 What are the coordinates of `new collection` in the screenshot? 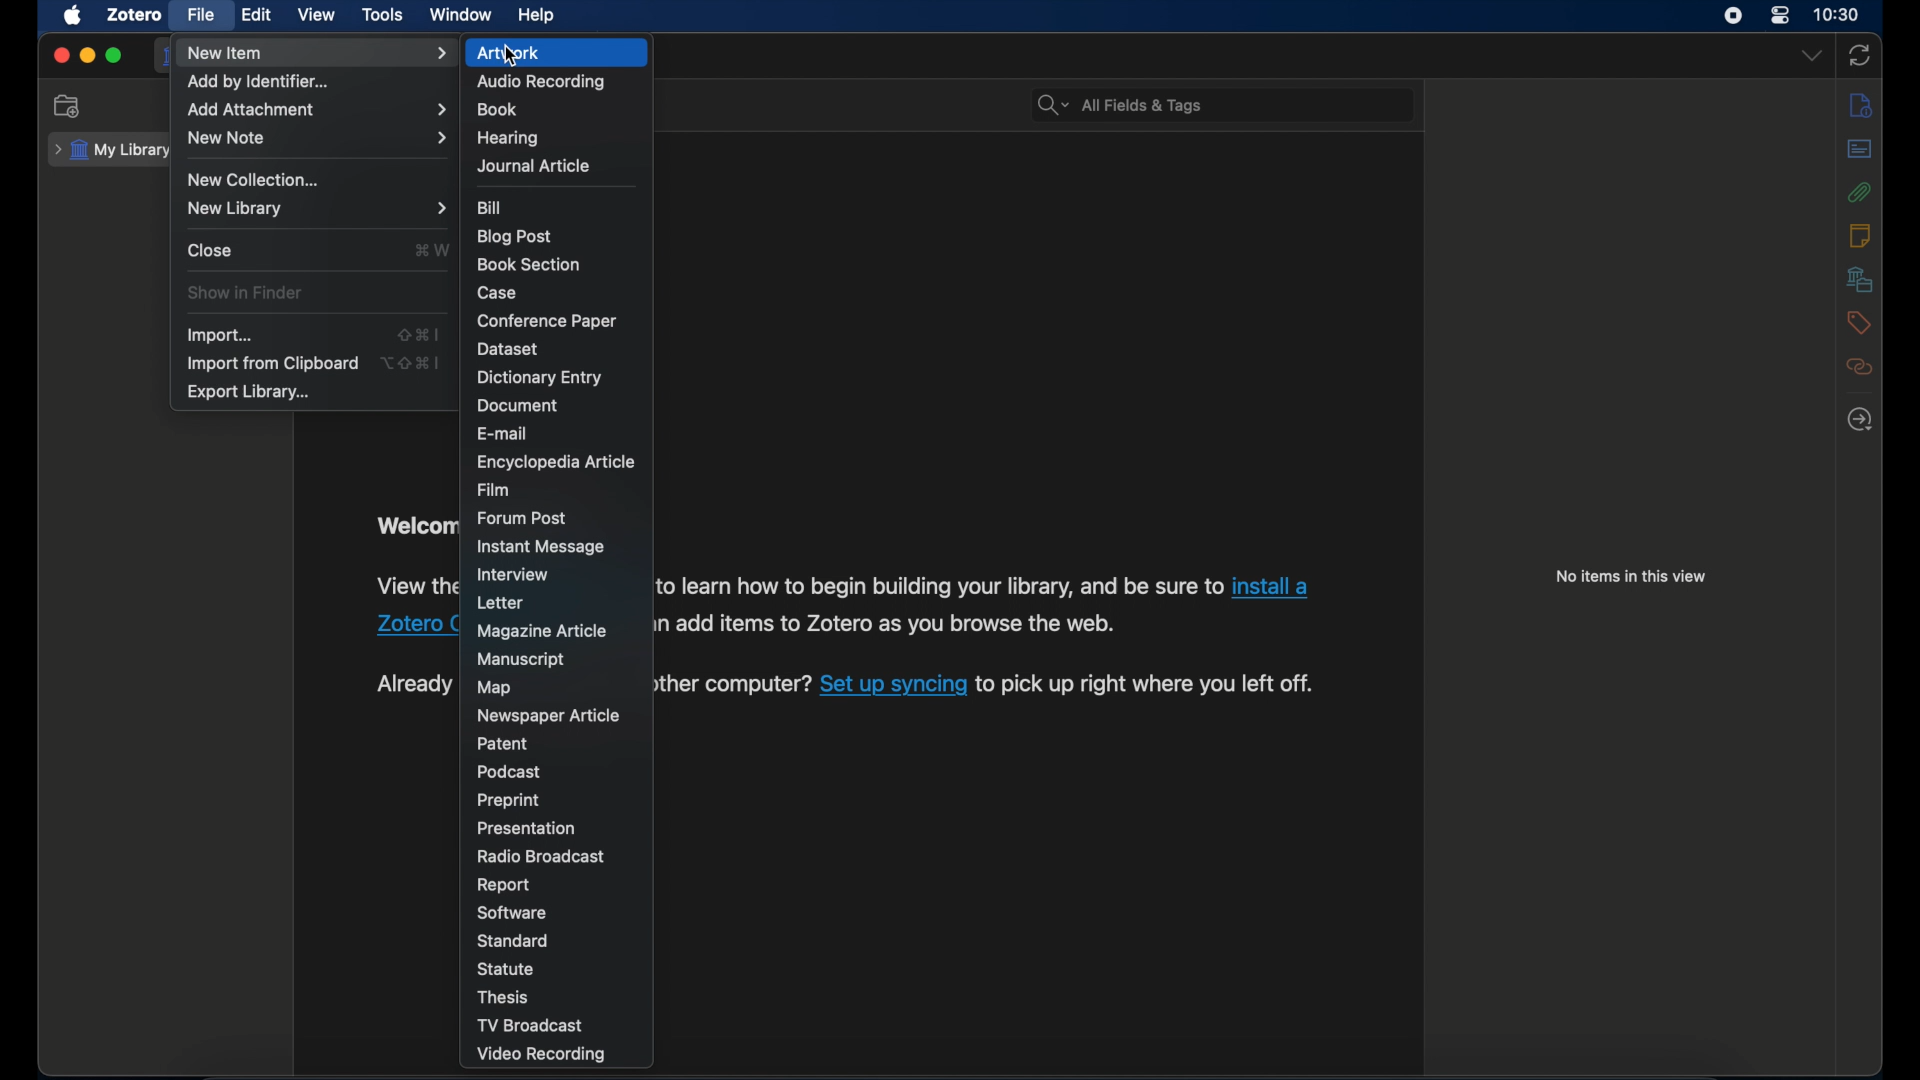 It's located at (67, 106).